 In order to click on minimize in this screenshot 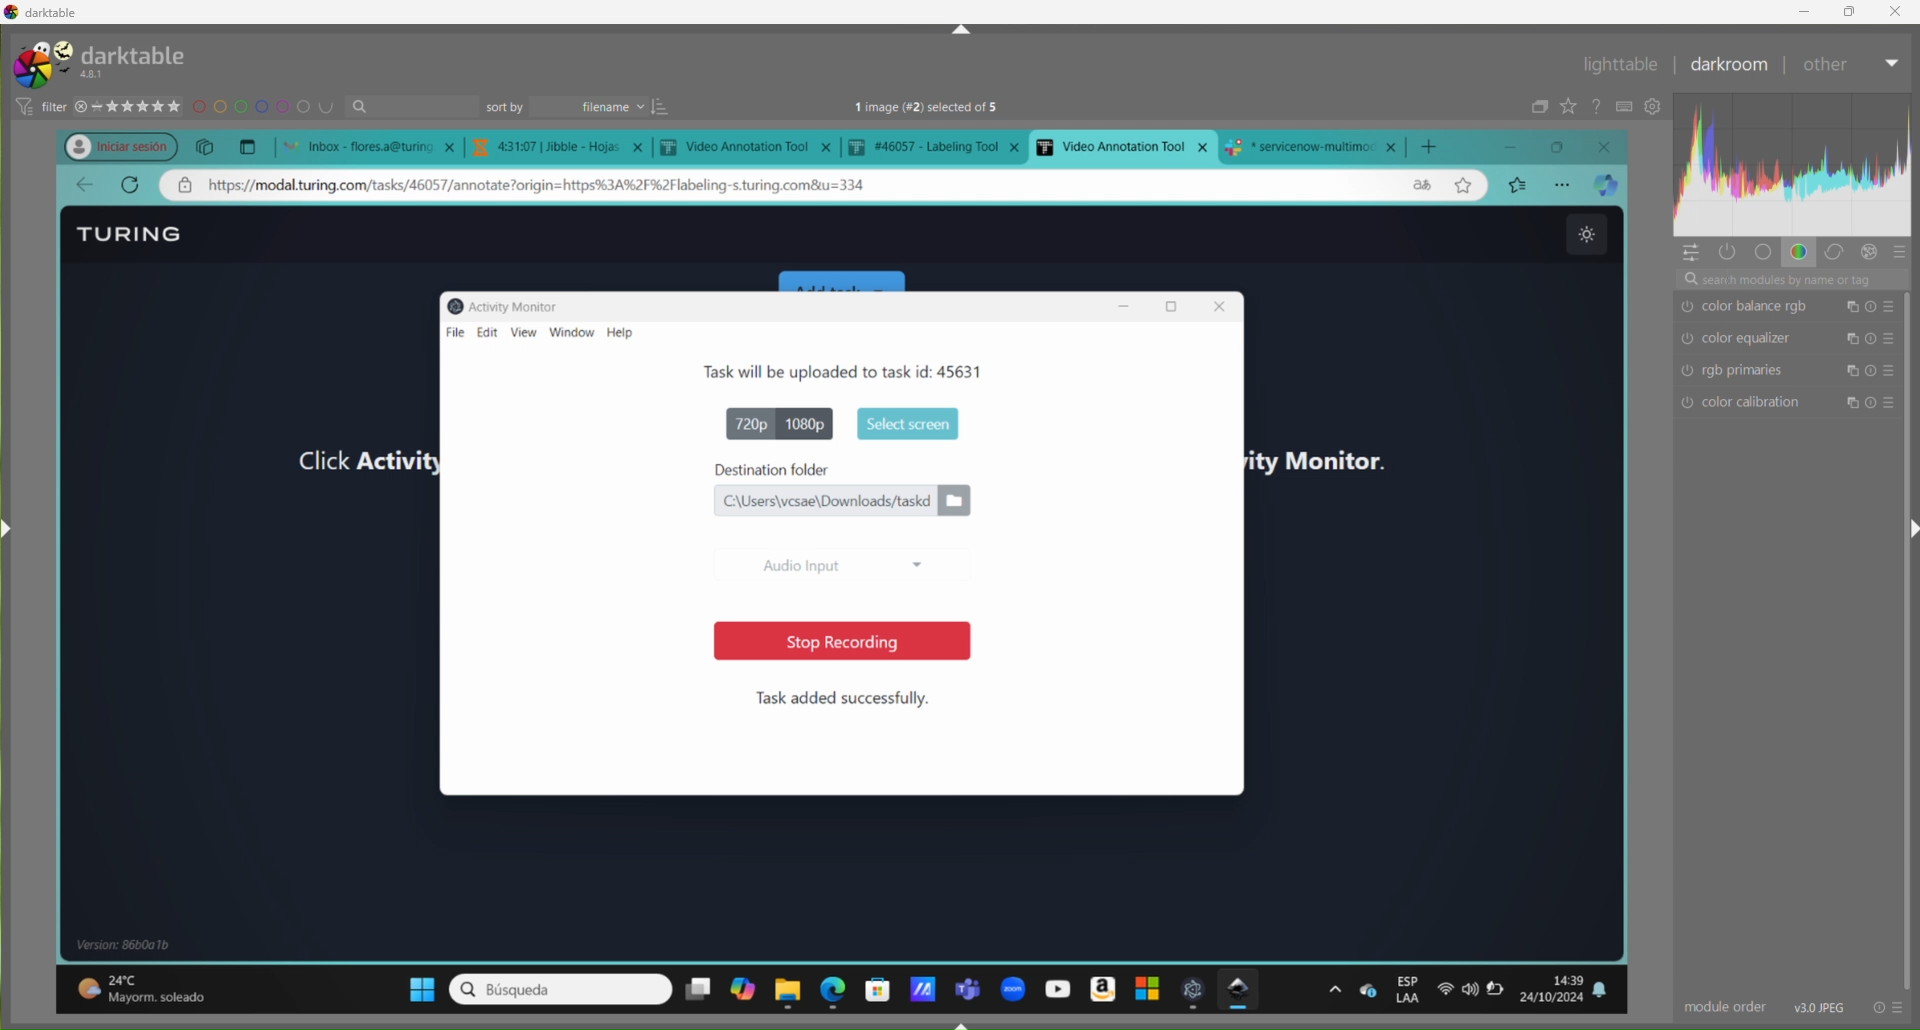, I will do `click(1523, 146)`.